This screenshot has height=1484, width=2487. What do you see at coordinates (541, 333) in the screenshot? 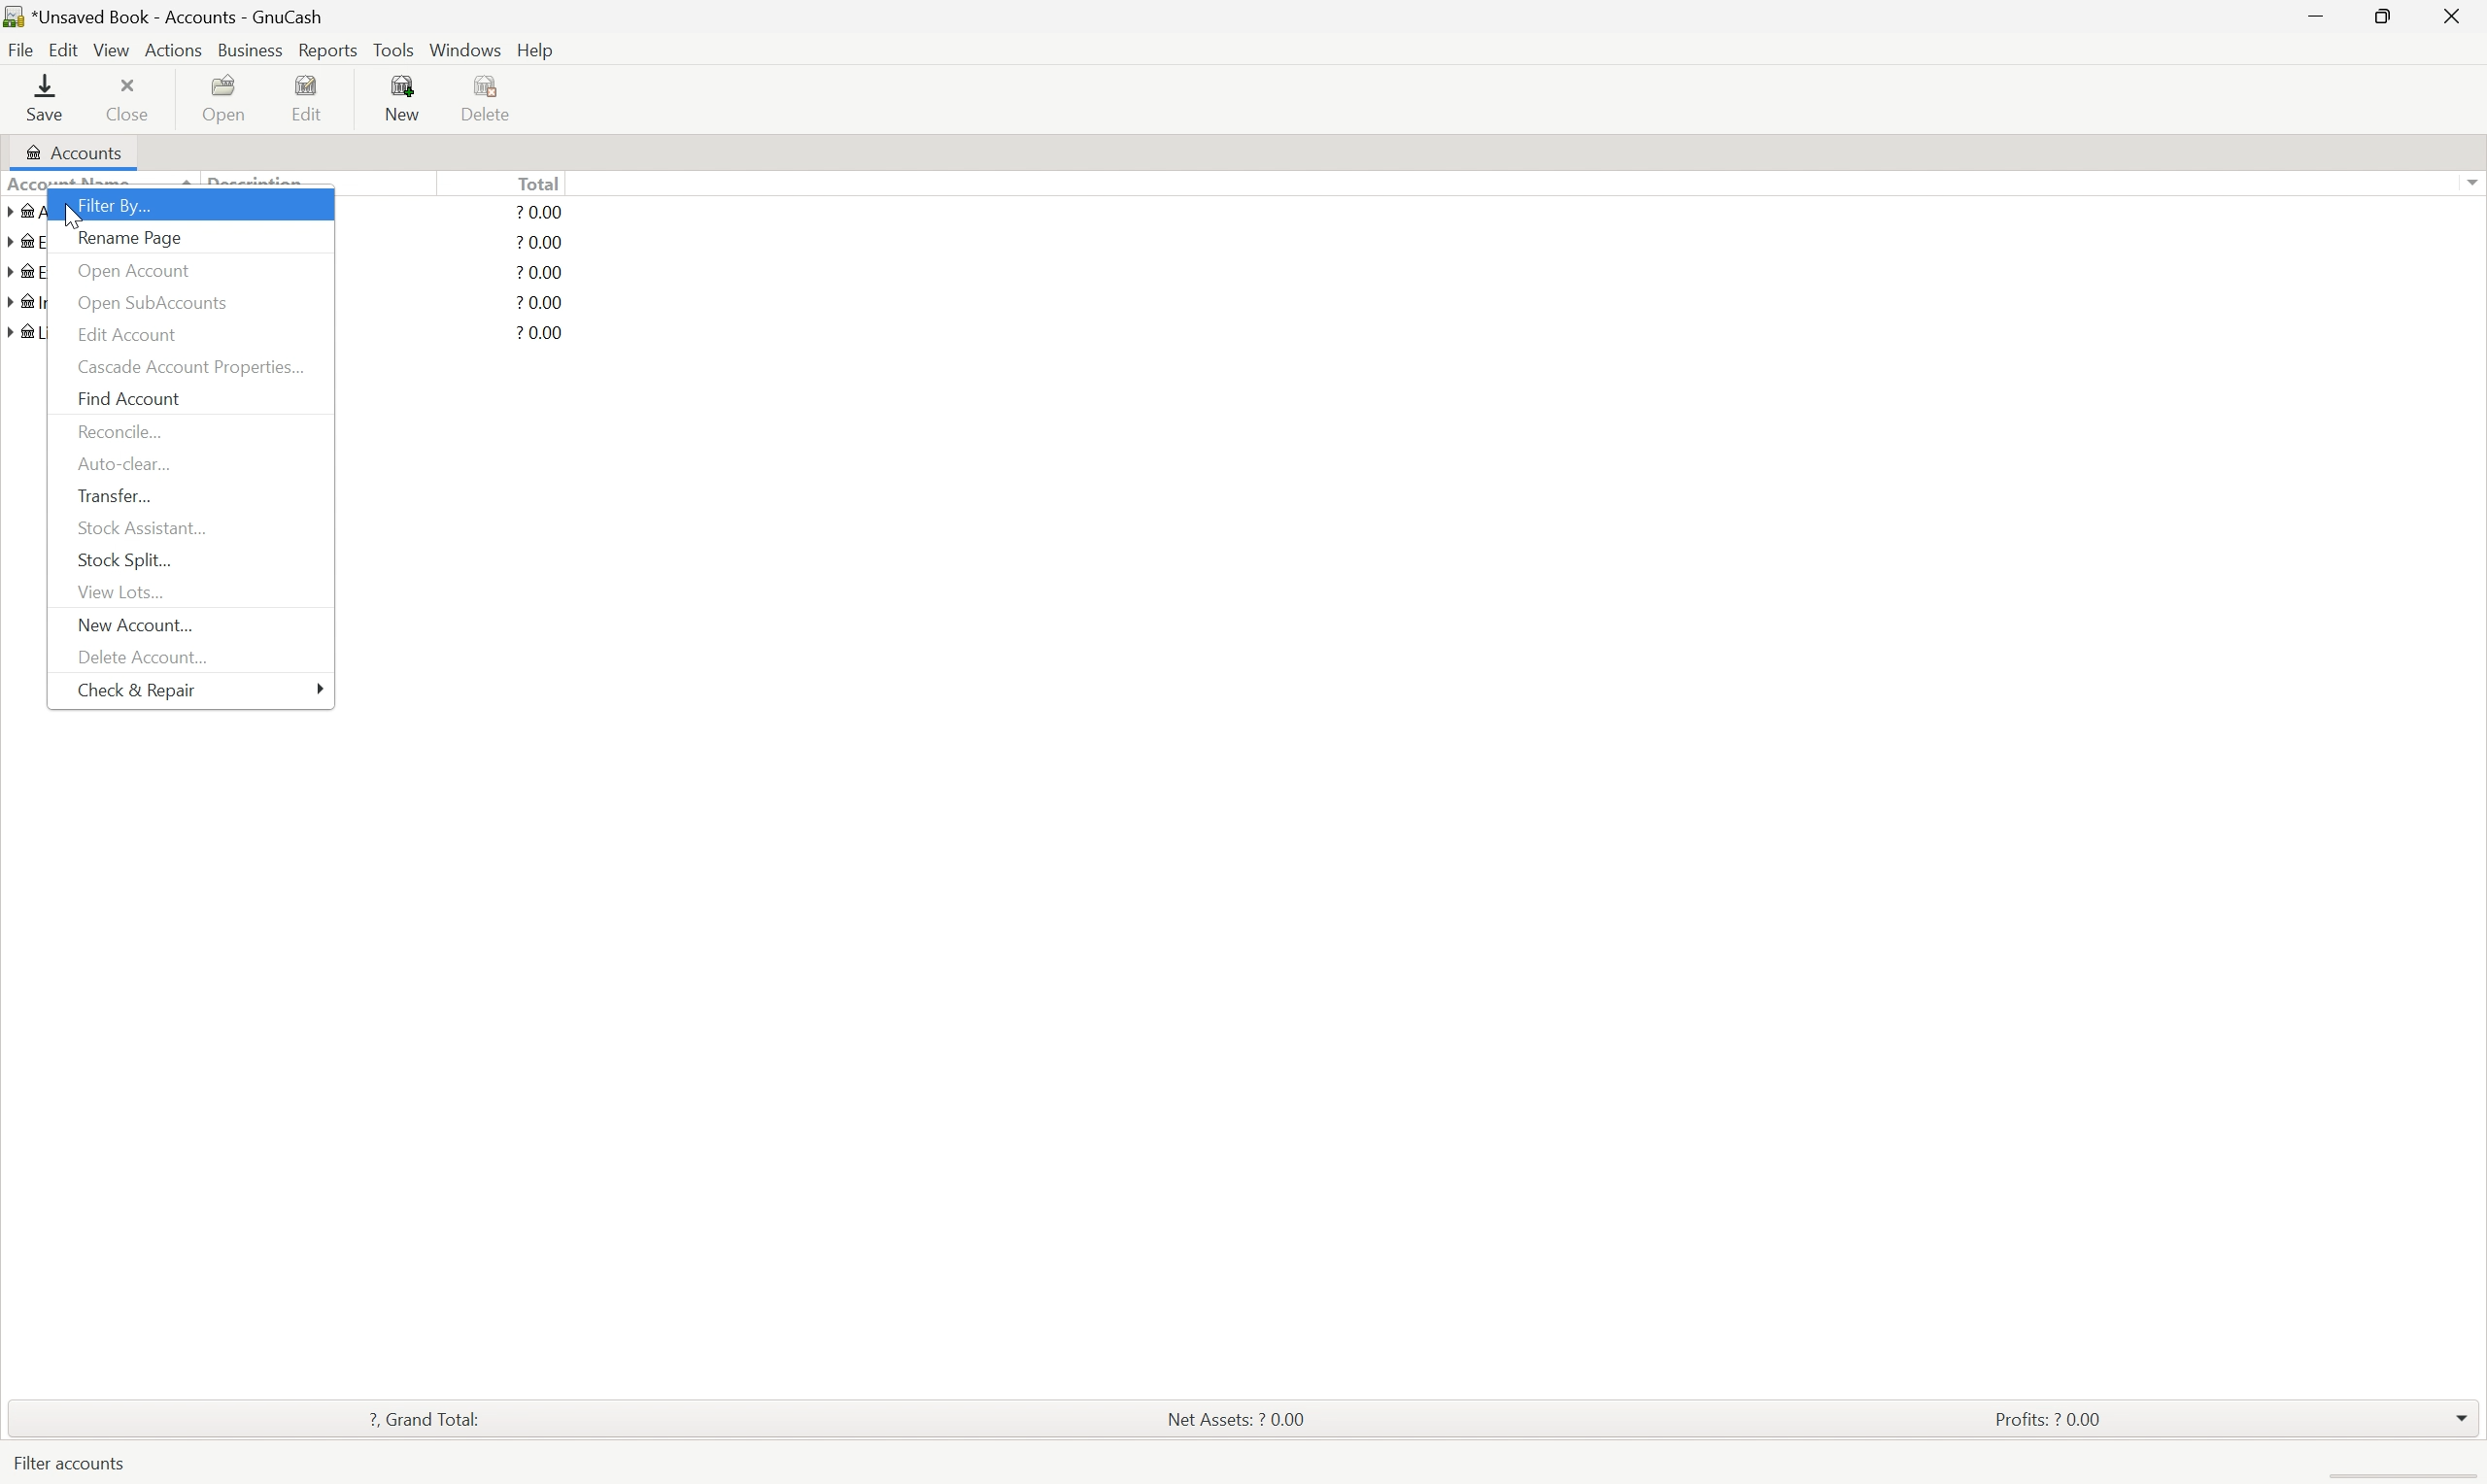
I see `? 0.00` at bounding box center [541, 333].